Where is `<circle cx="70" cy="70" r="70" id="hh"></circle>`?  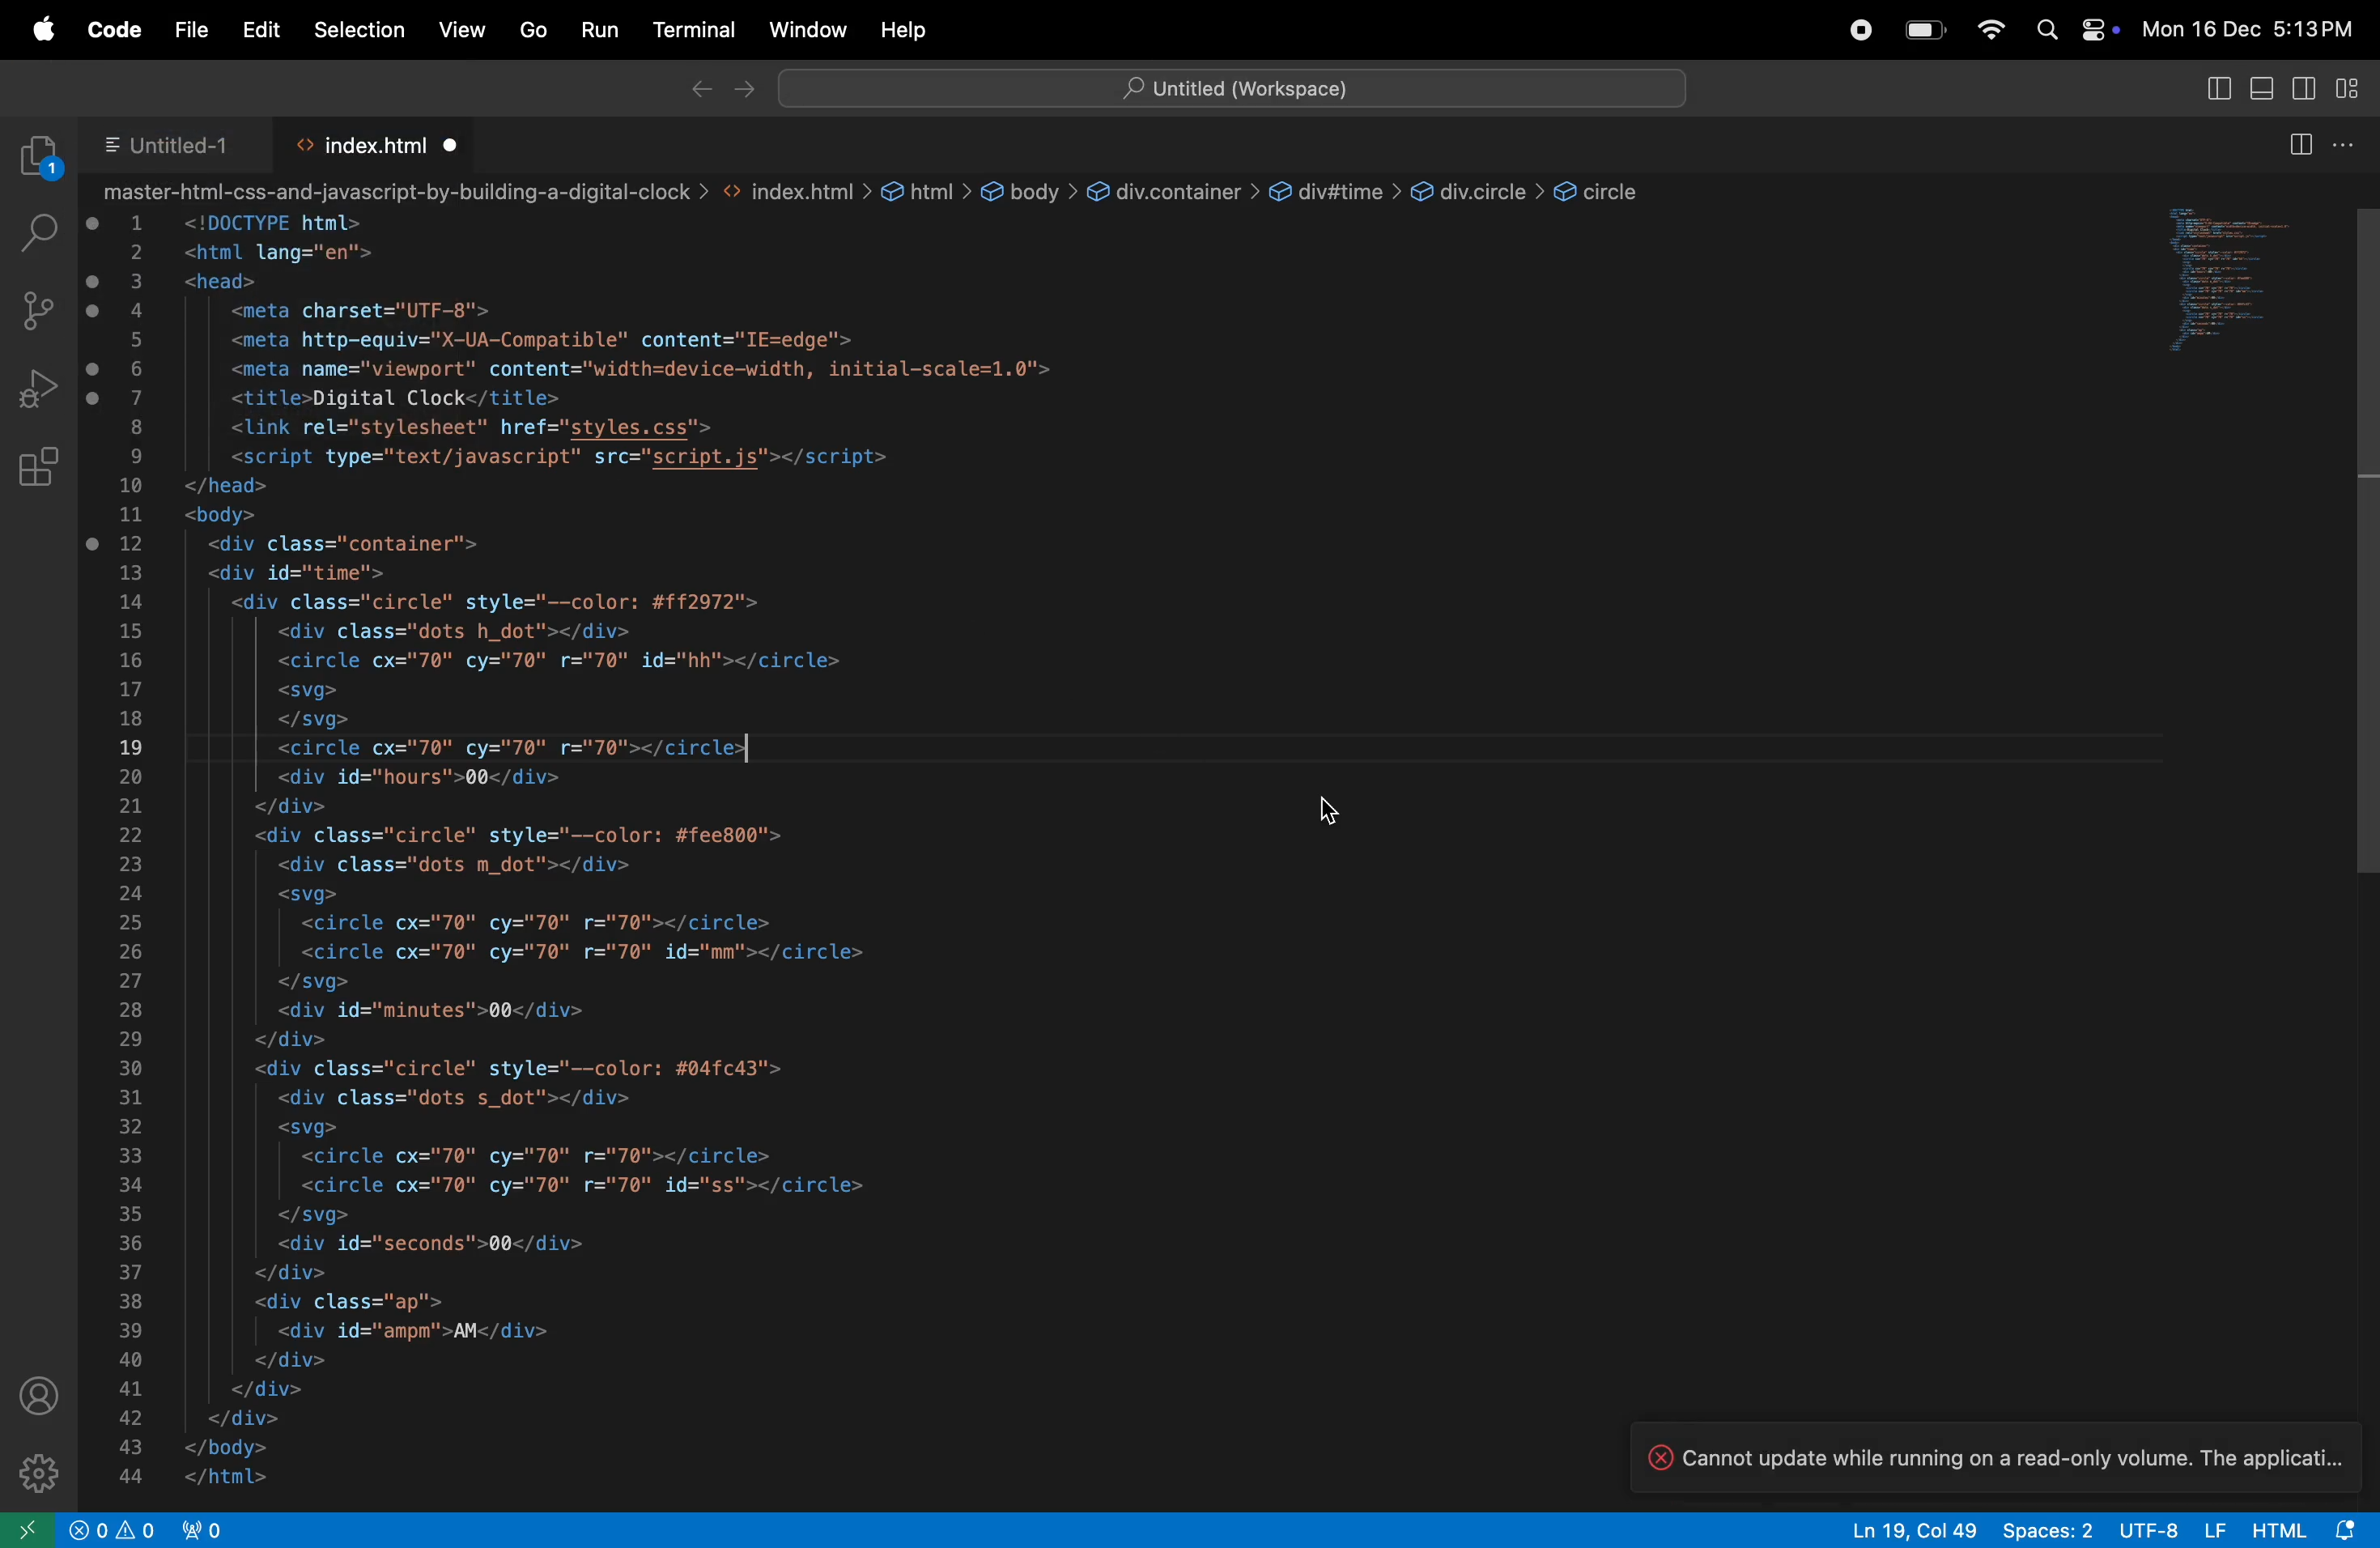
<circle cx="70" cy="70" r="70" id="hh"></circle> is located at coordinates (566, 660).